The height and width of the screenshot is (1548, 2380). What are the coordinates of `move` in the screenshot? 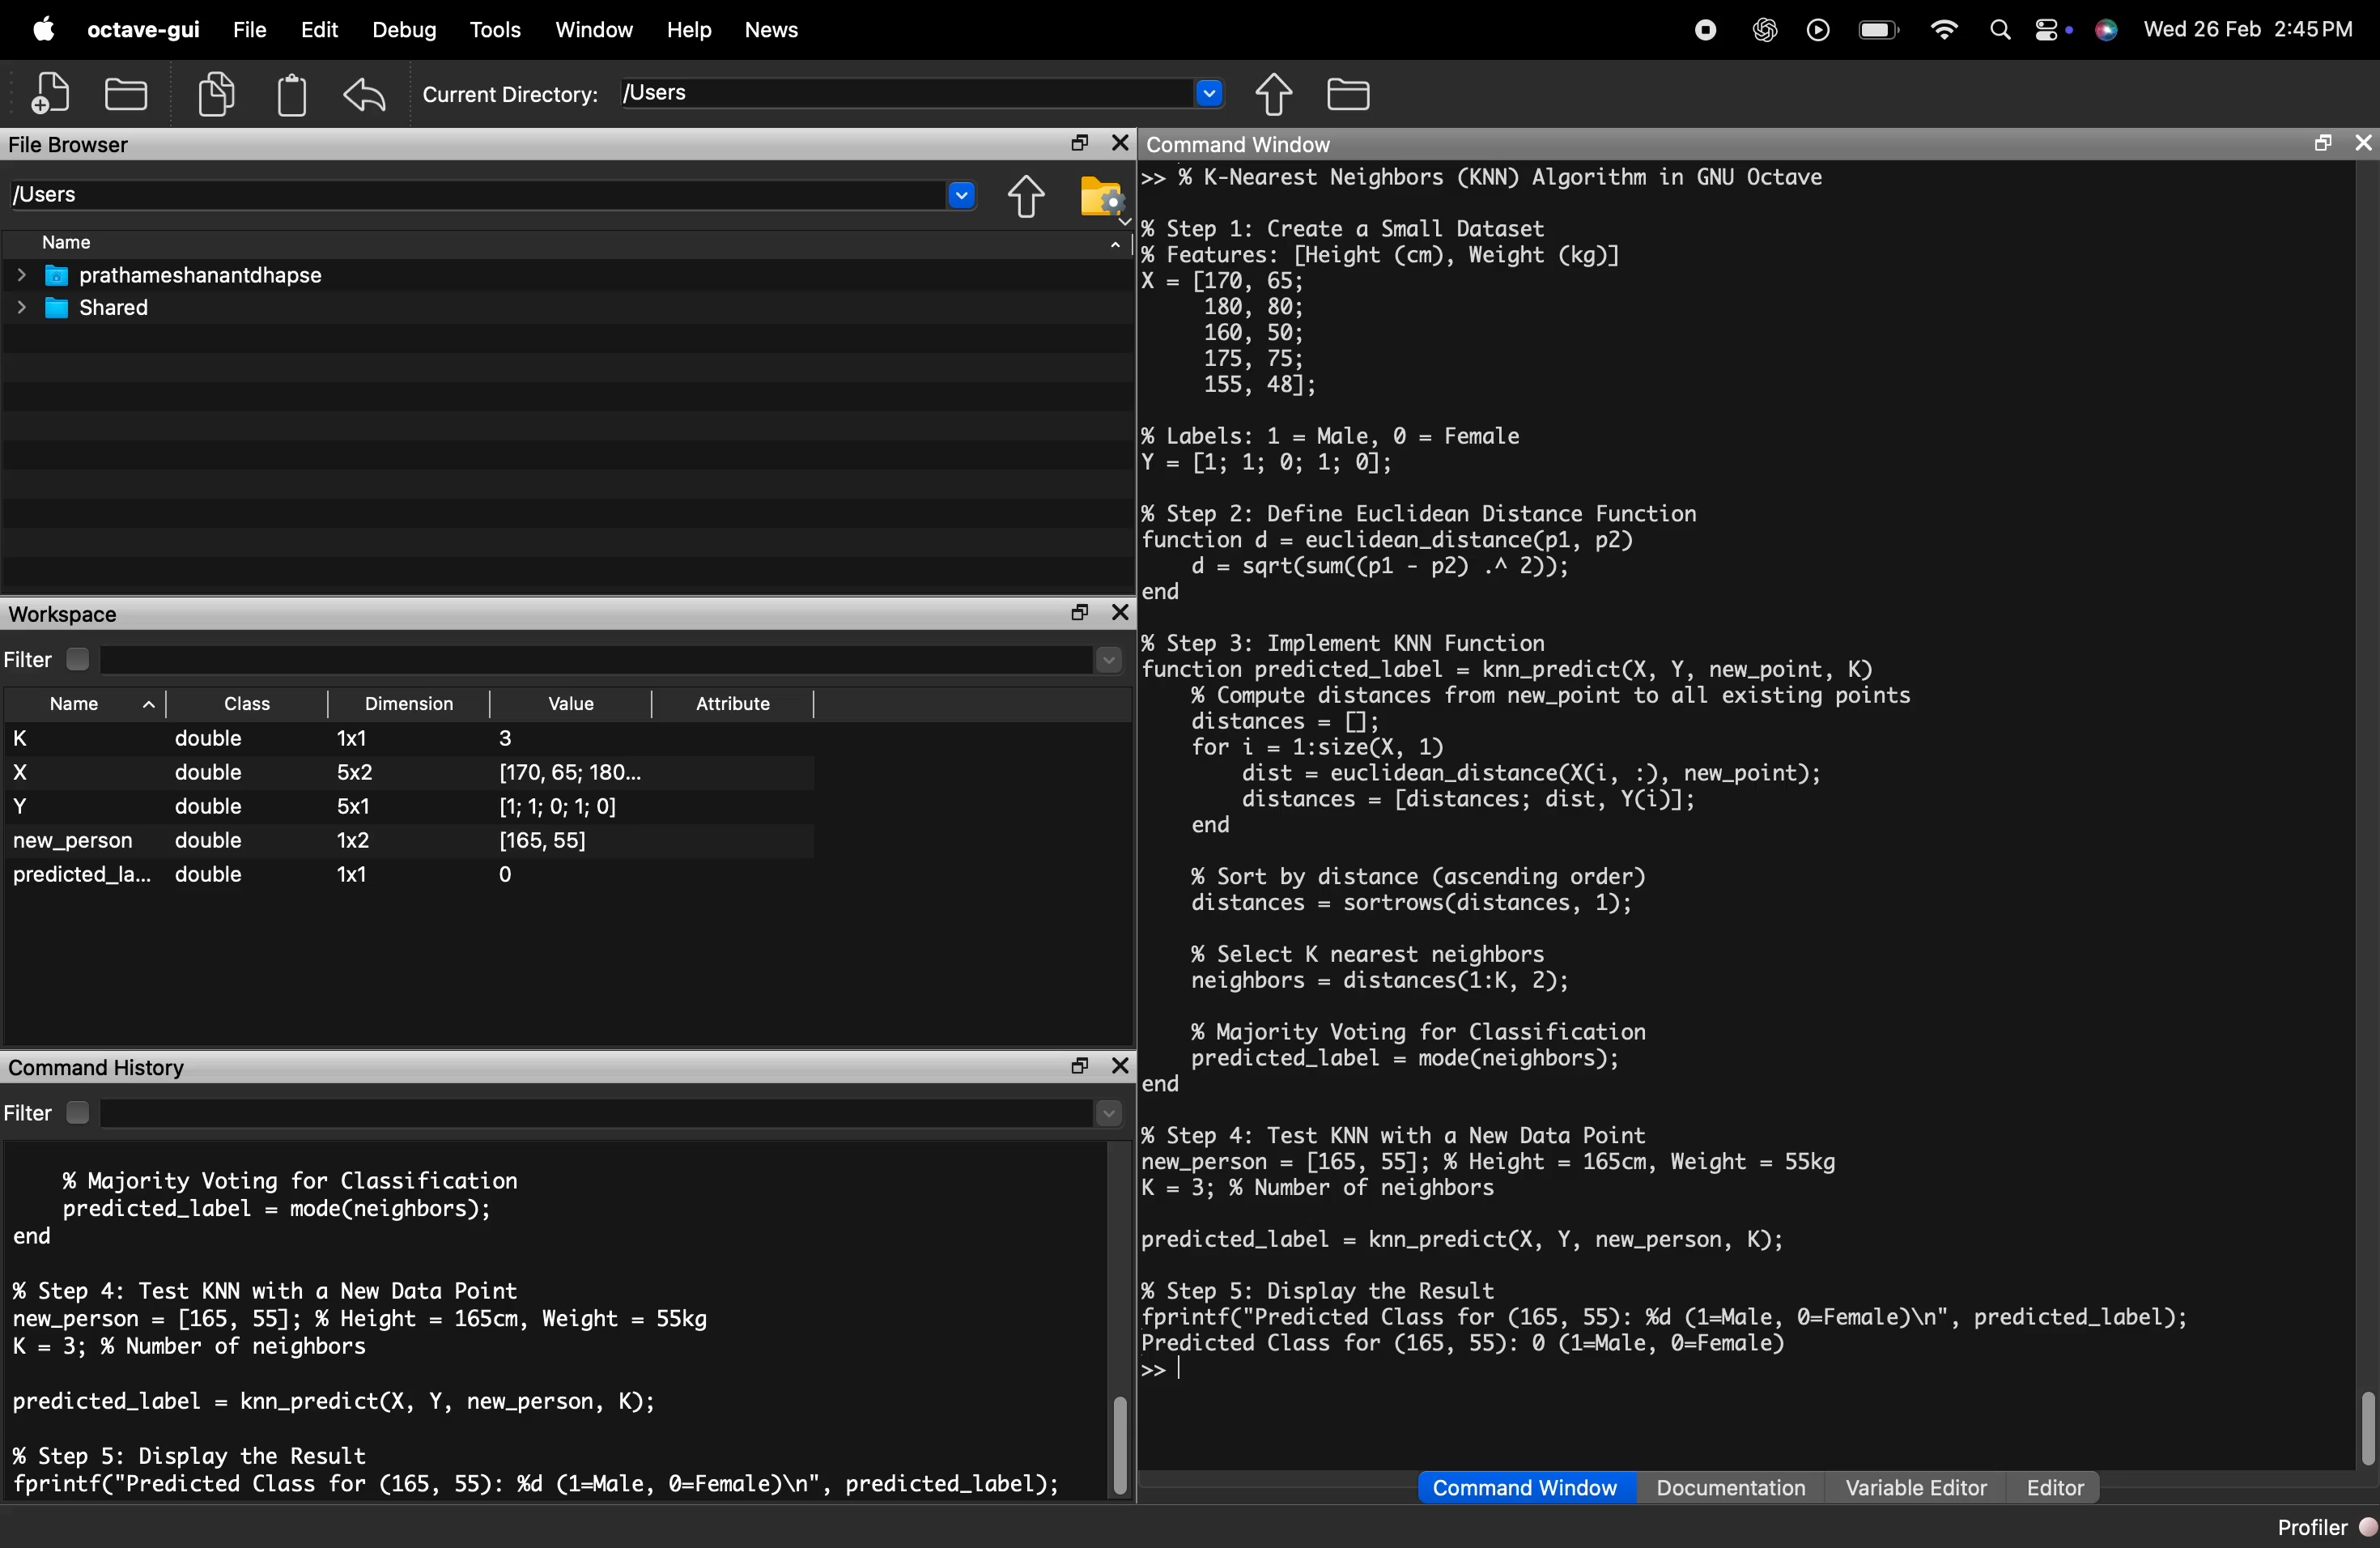 It's located at (1275, 93).